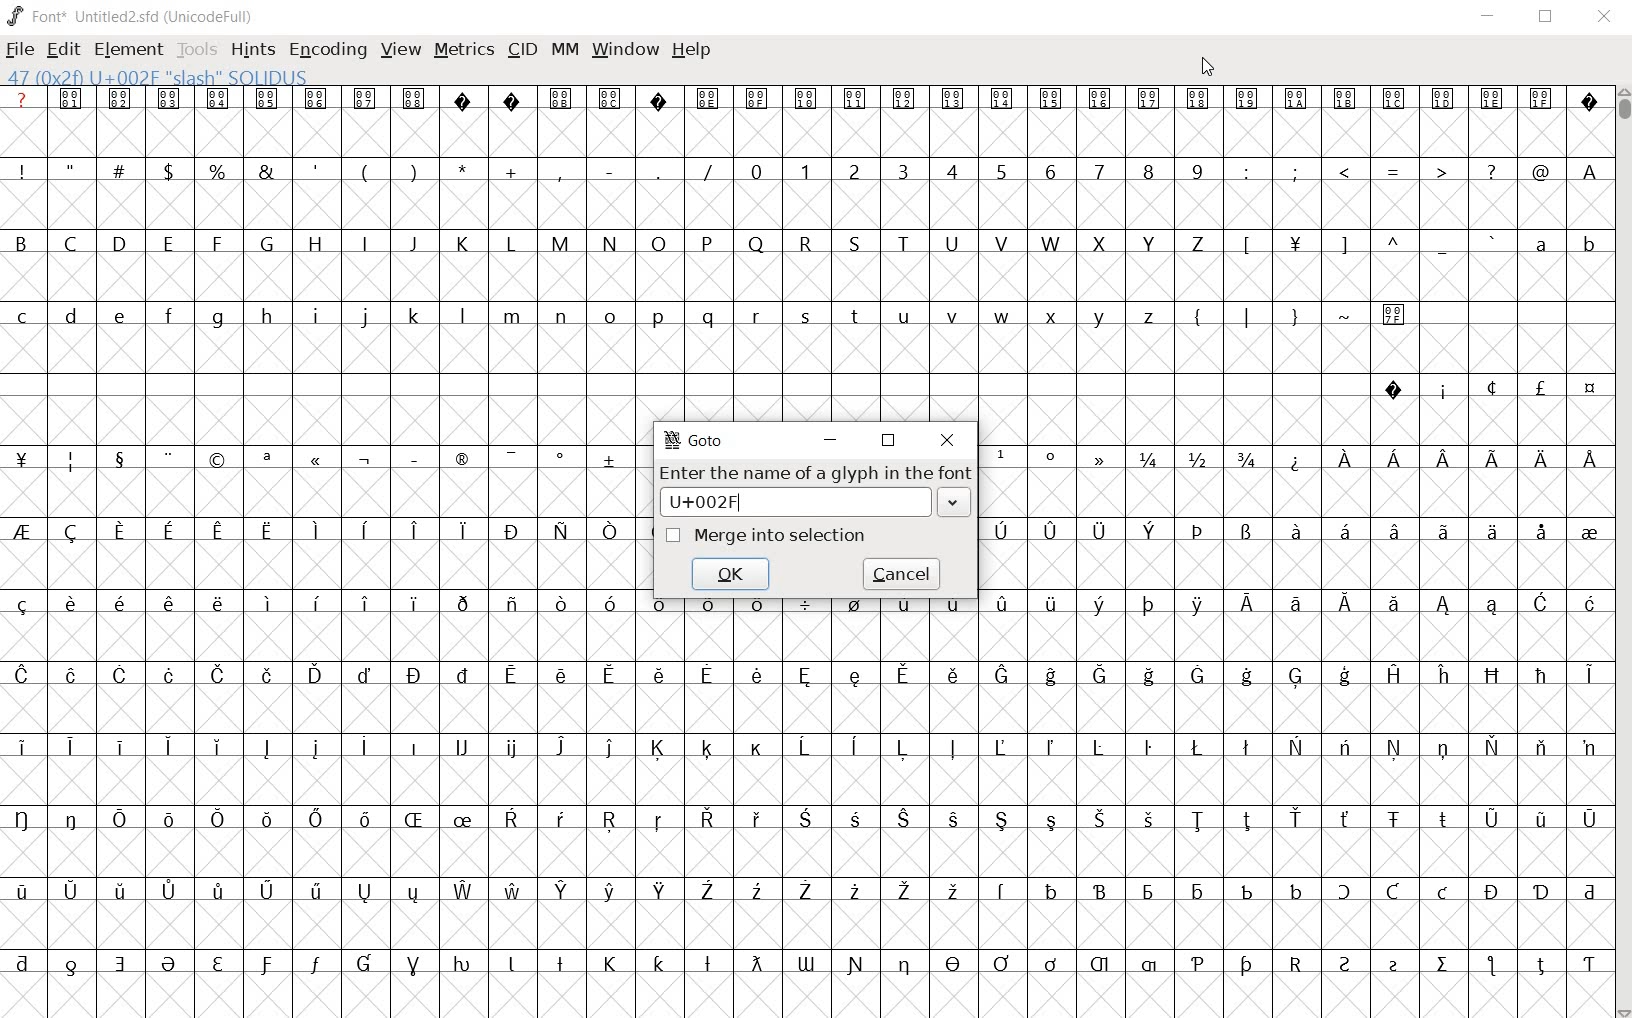 This screenshot has width=1632, height=1018. I want to click on GoTo, so click(695, 441).